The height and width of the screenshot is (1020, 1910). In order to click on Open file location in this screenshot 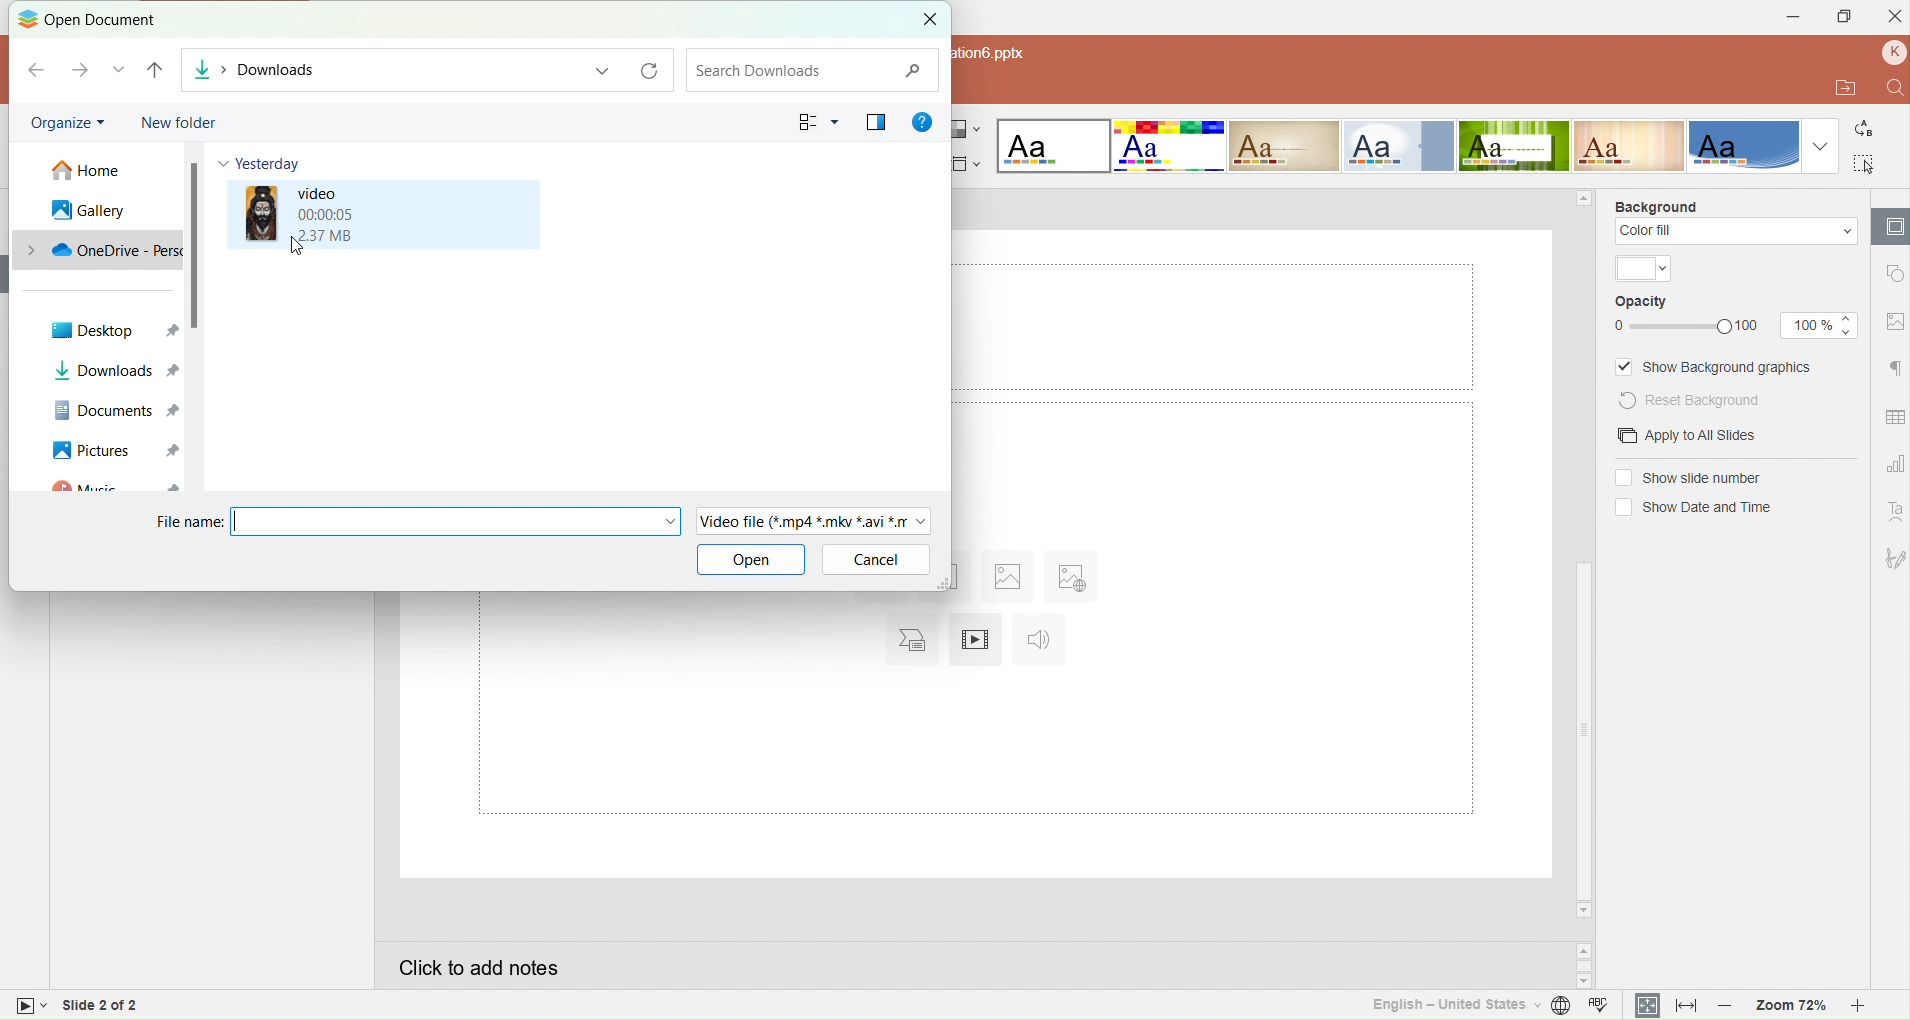, I will do `click(1845, 89)`.